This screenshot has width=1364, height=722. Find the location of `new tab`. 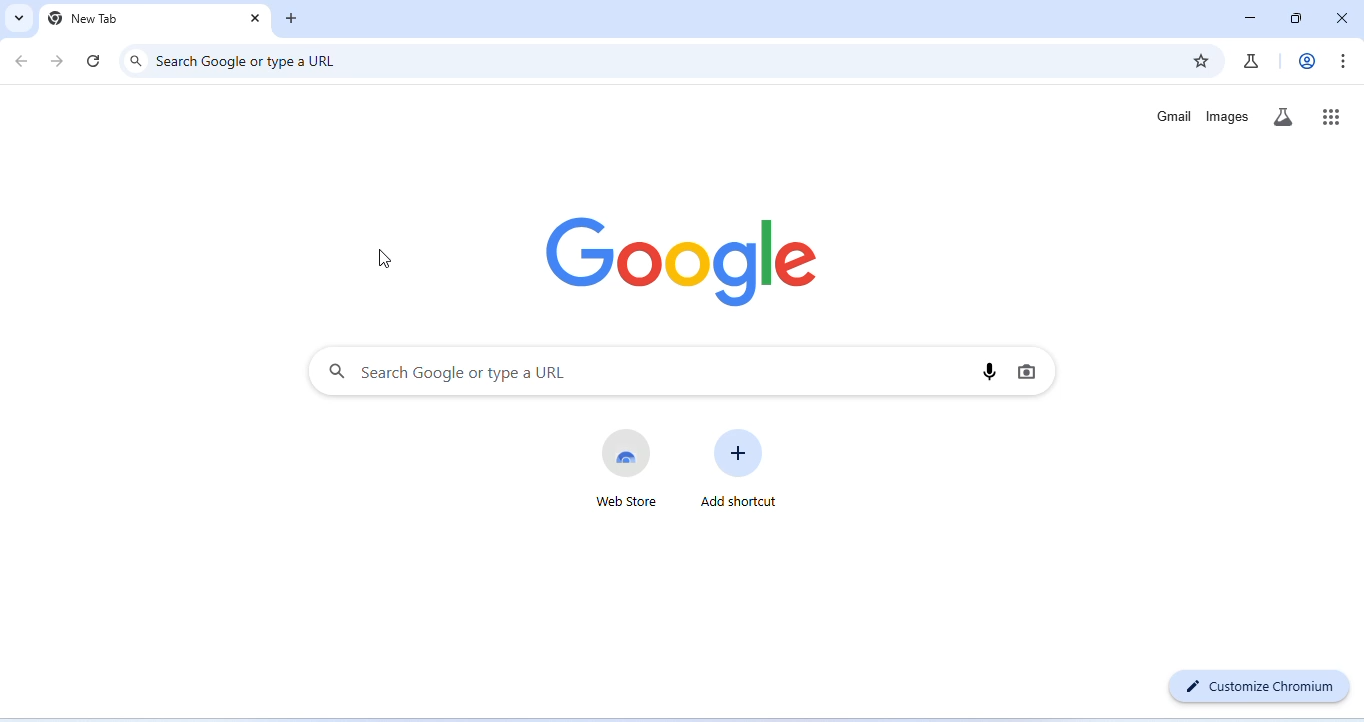

new tab is located at coordinates (85, 19).